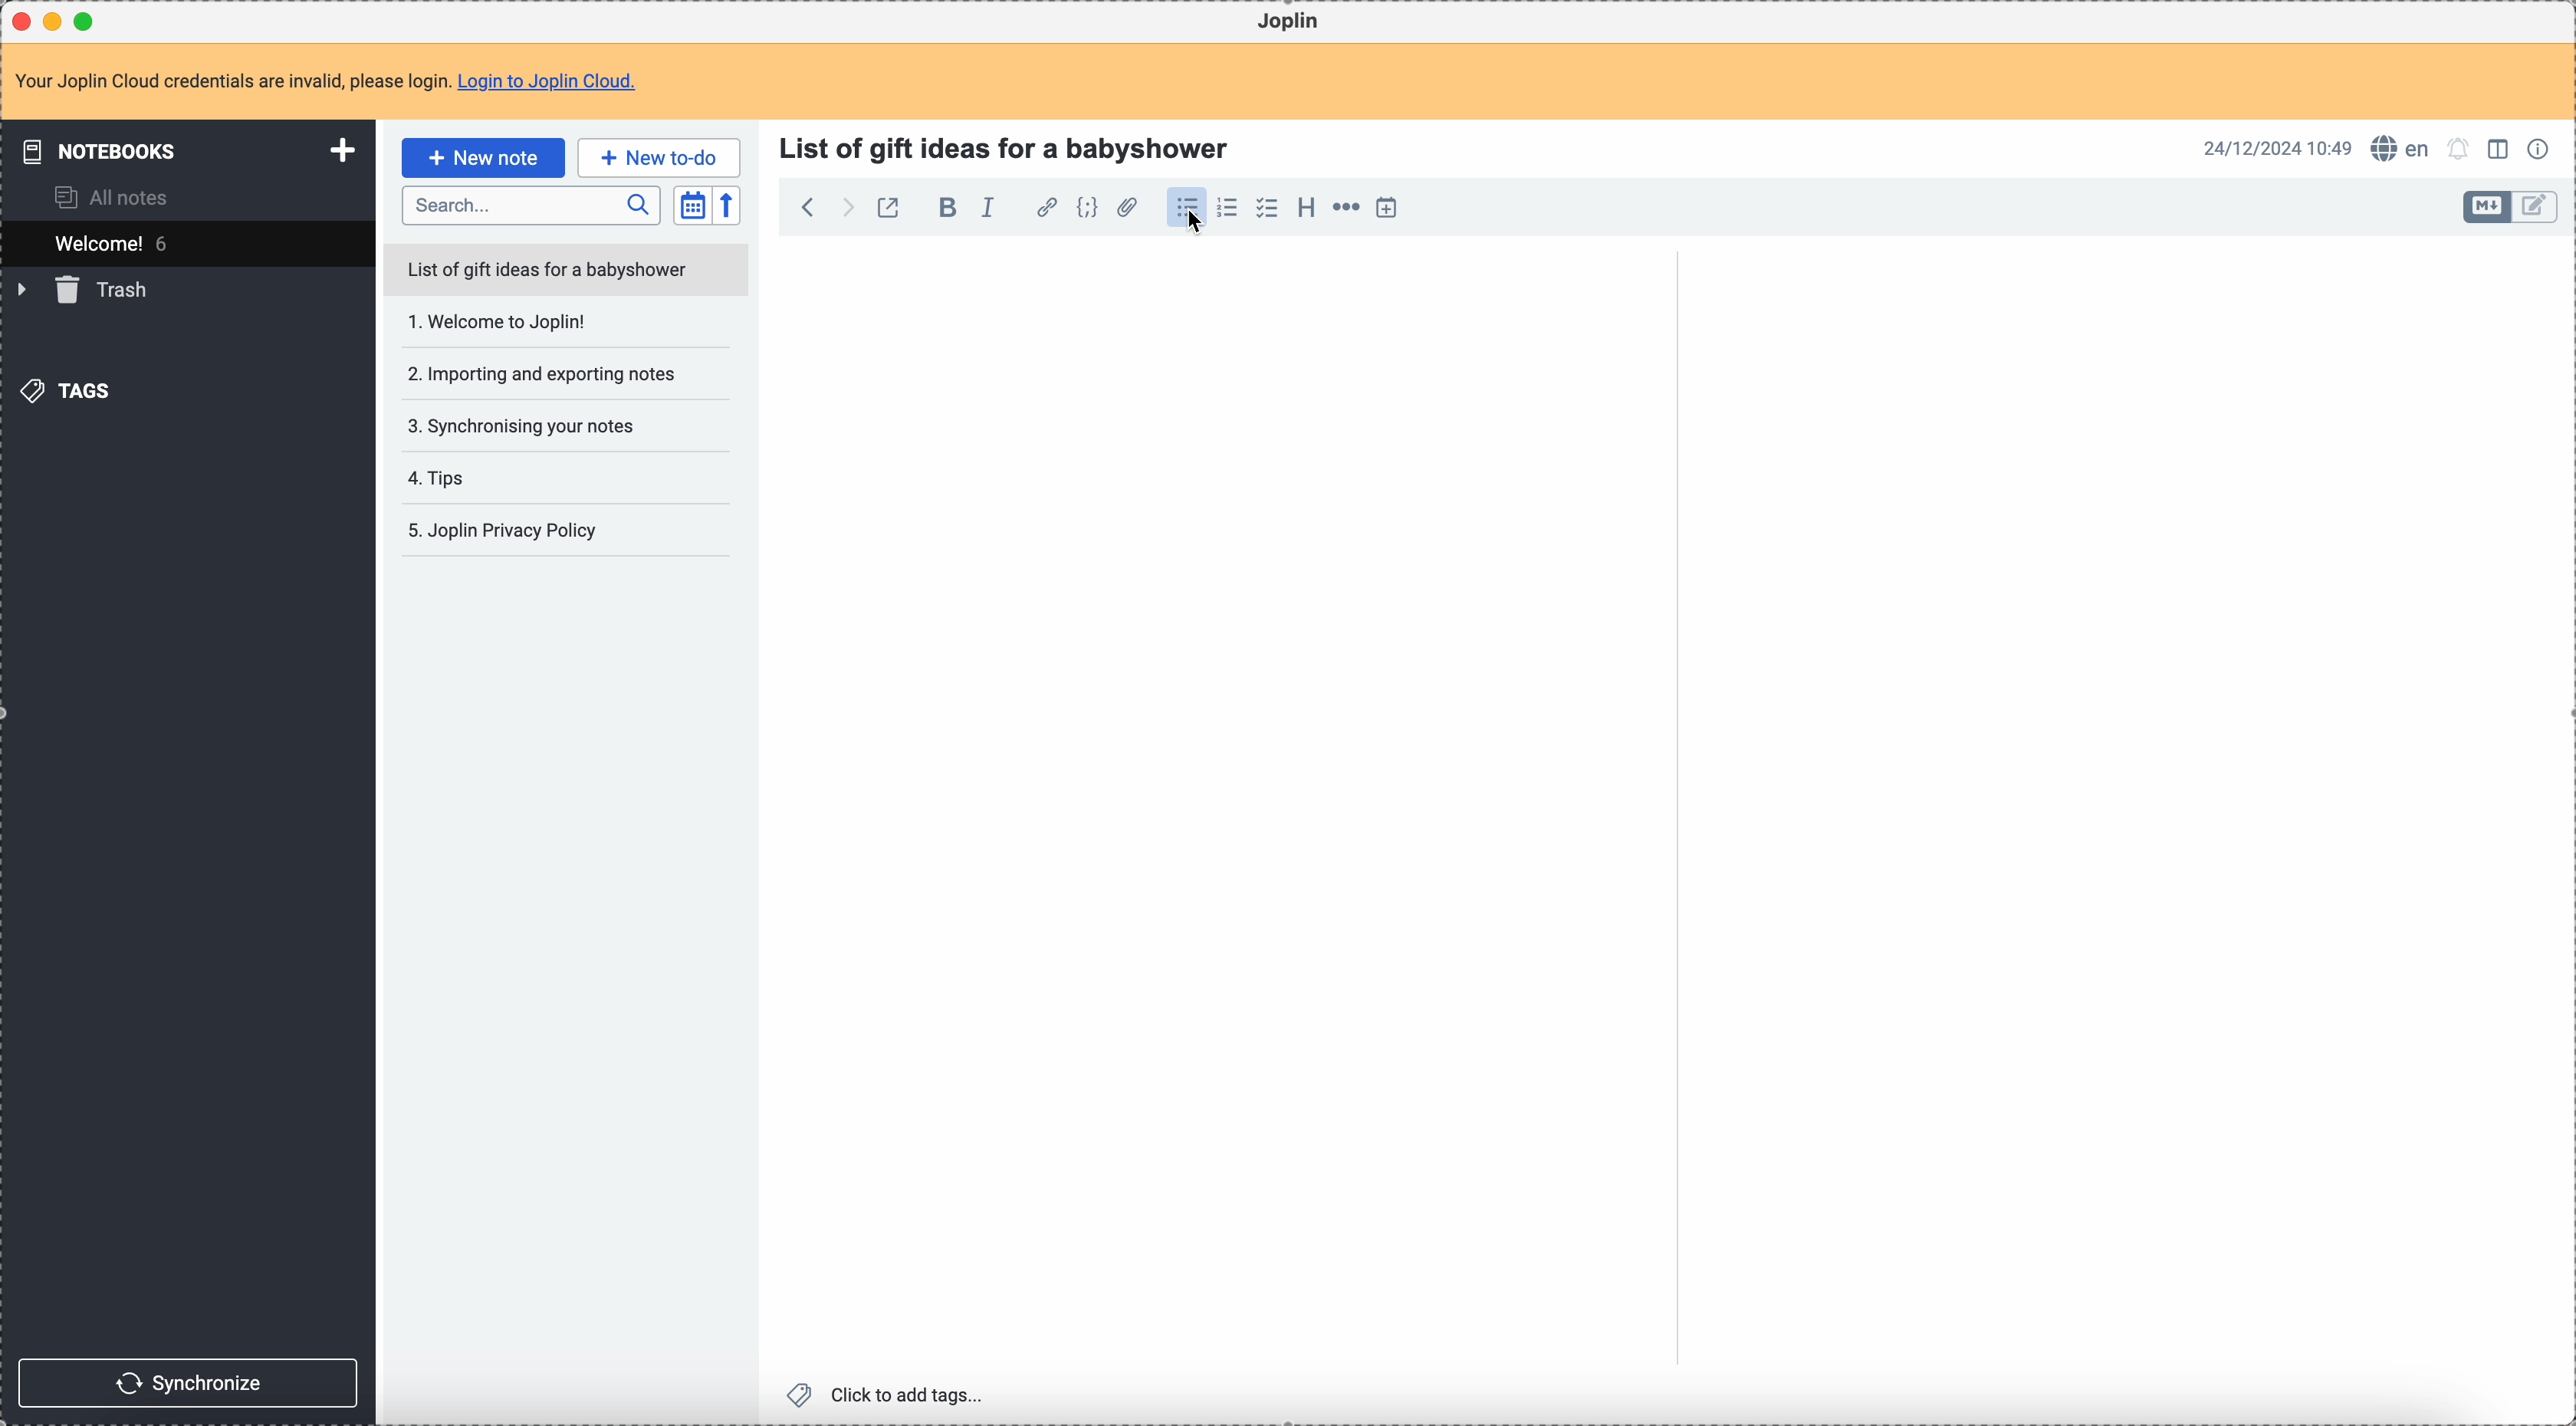  I want to click on checklist, so click(1267, 209).